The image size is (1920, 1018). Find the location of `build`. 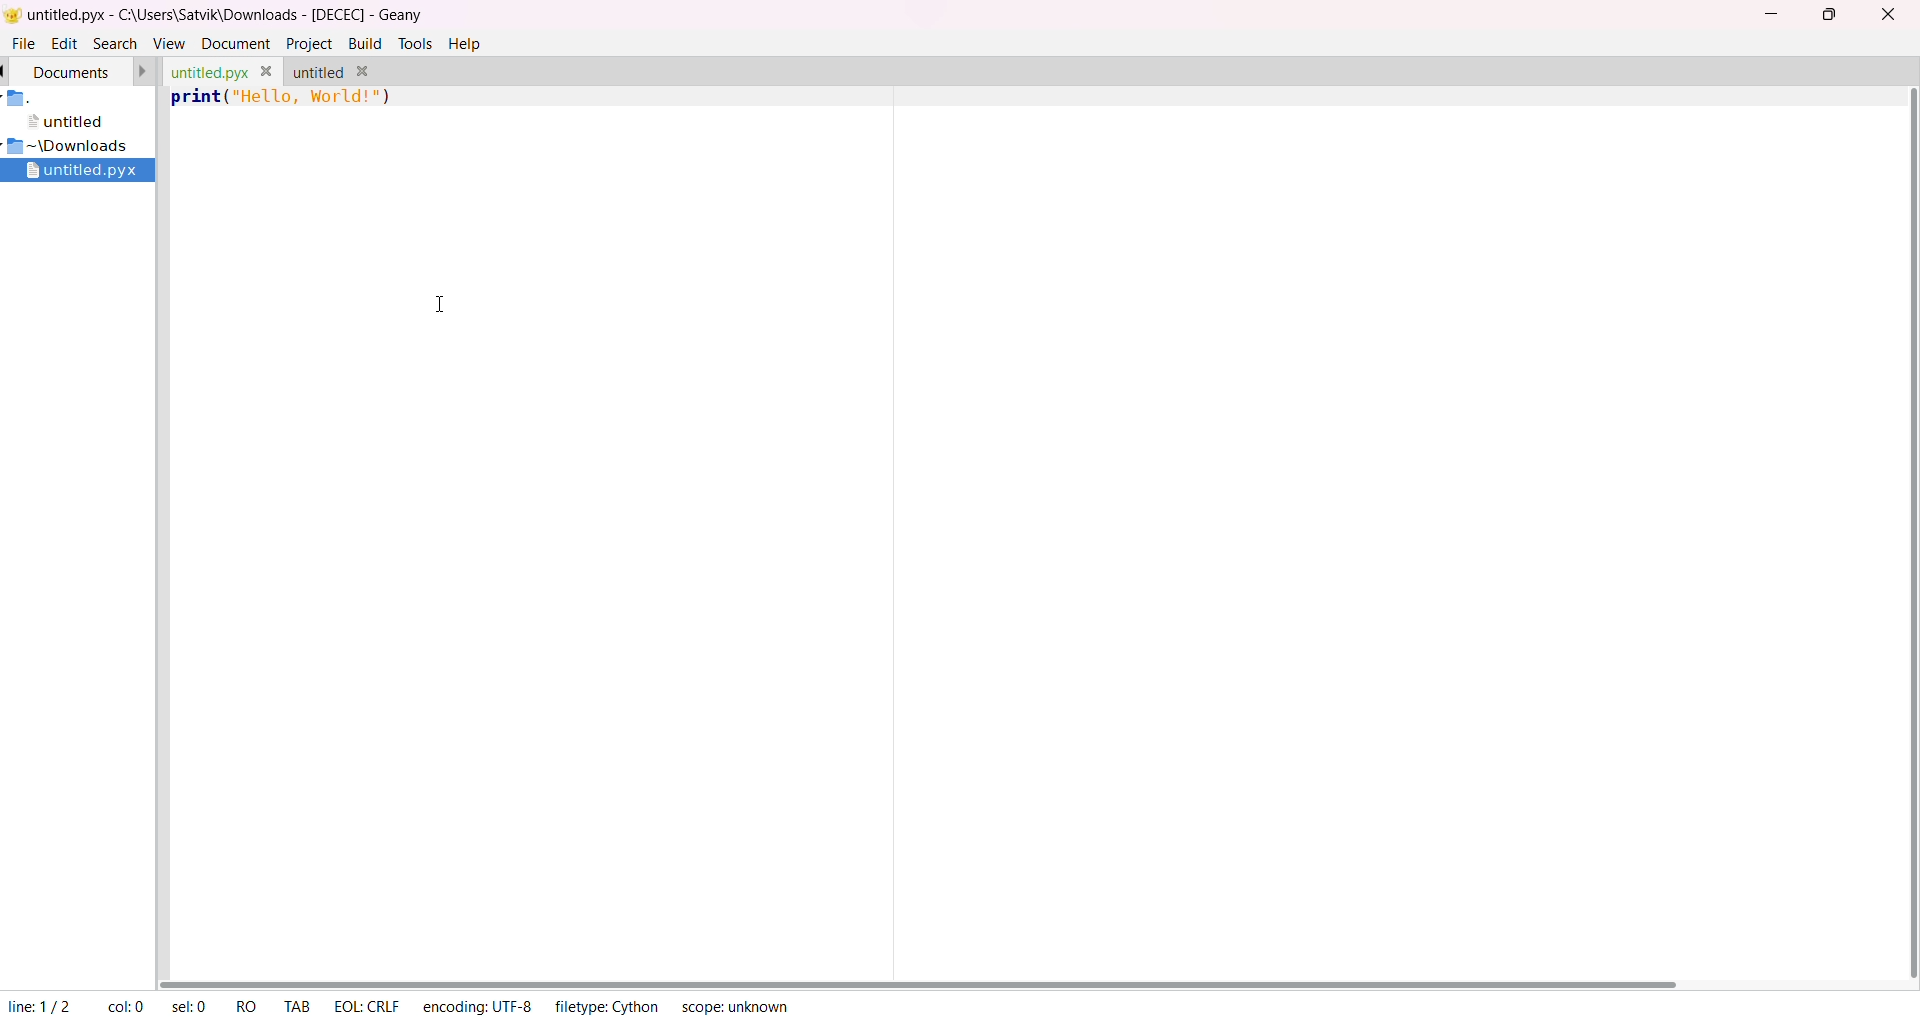

build is located at coordinates (366, 44).